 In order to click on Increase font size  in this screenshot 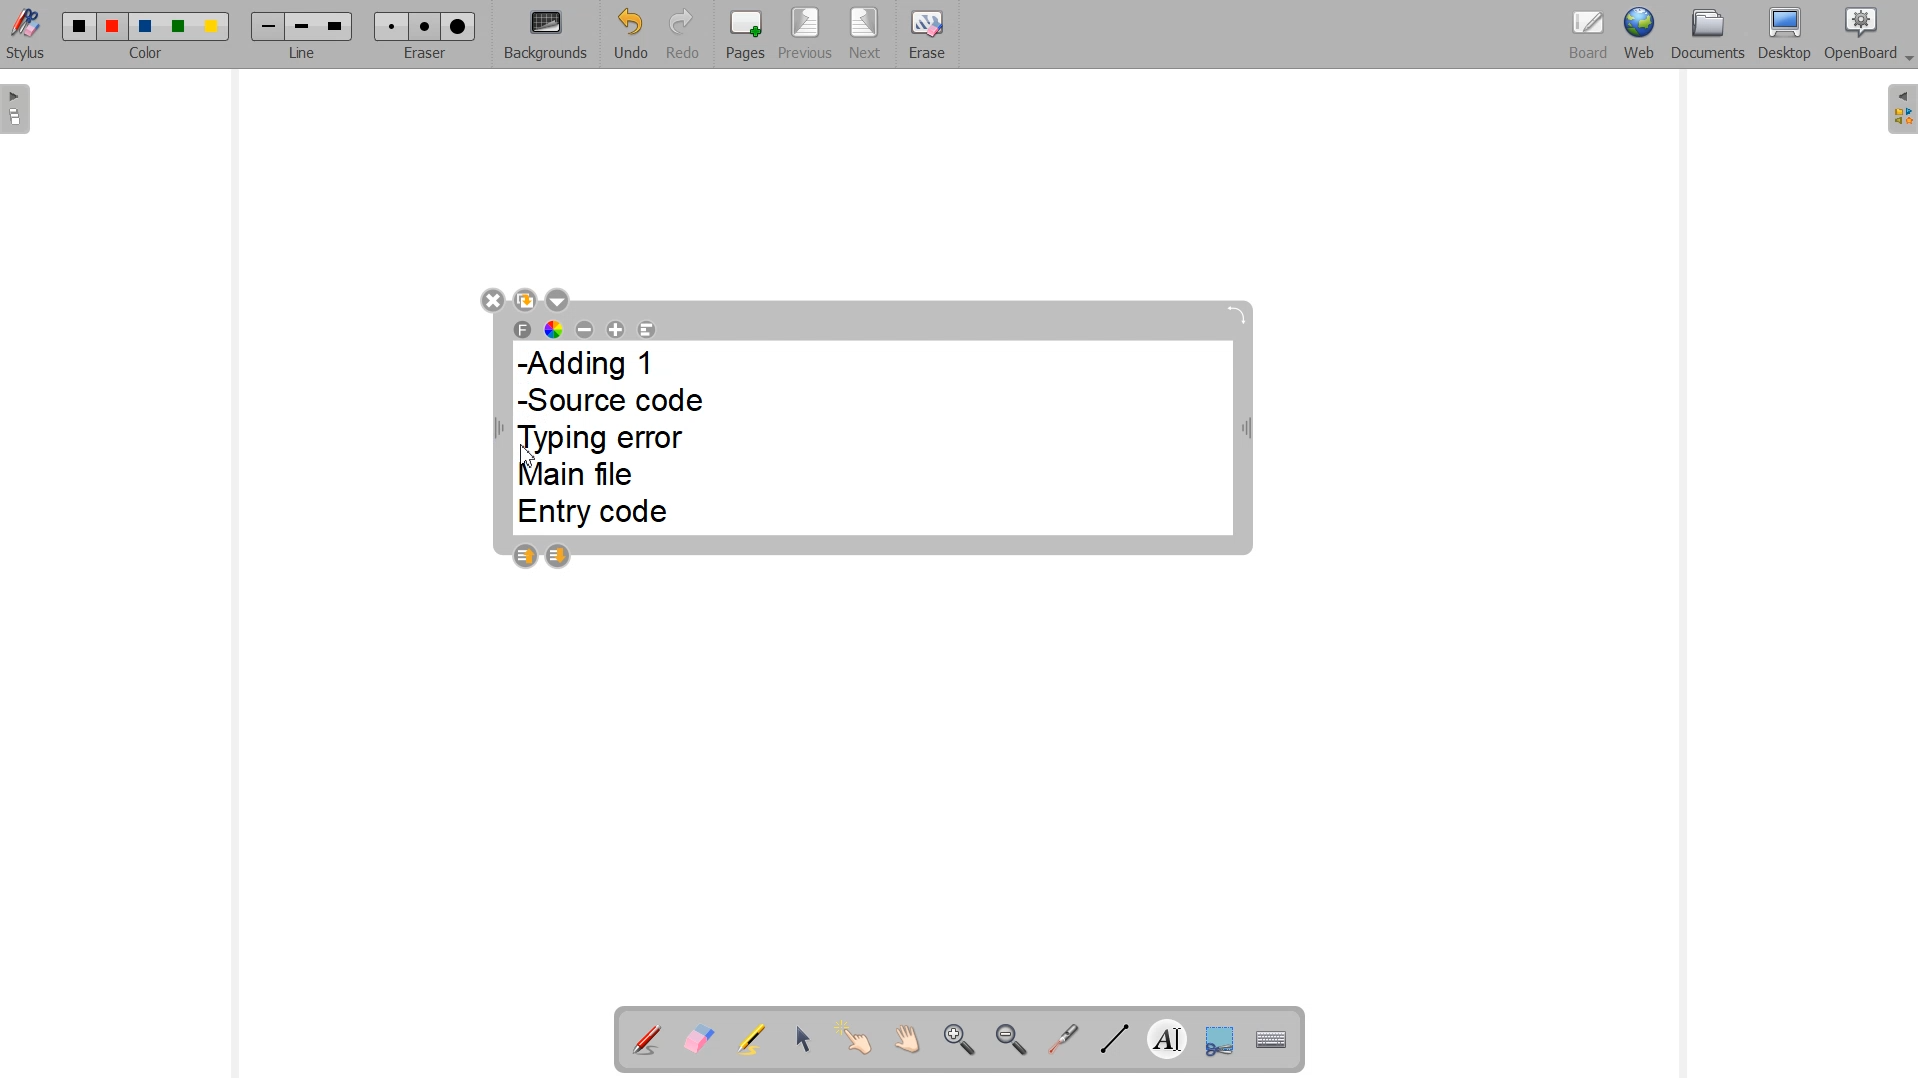, I will do `click(616, 329)`.